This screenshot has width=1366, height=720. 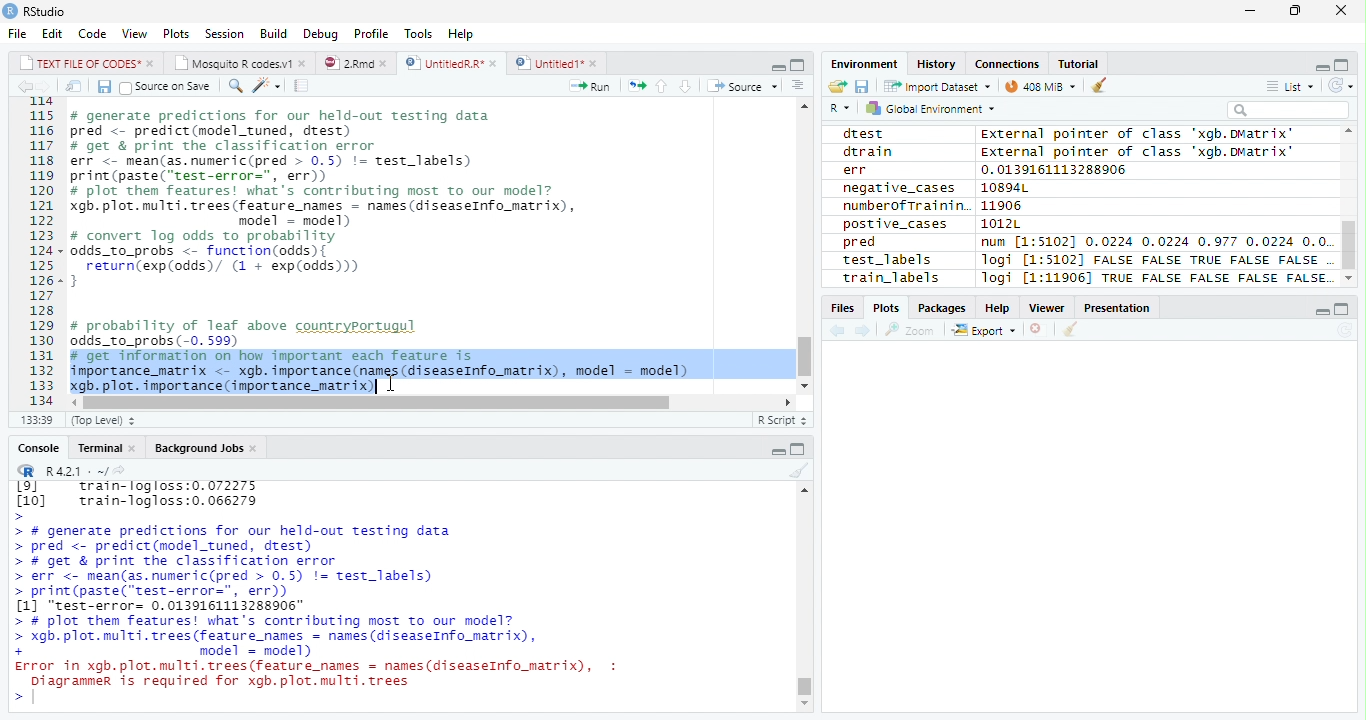 I want to click on 44MiB, so click(x=1037, y=84).